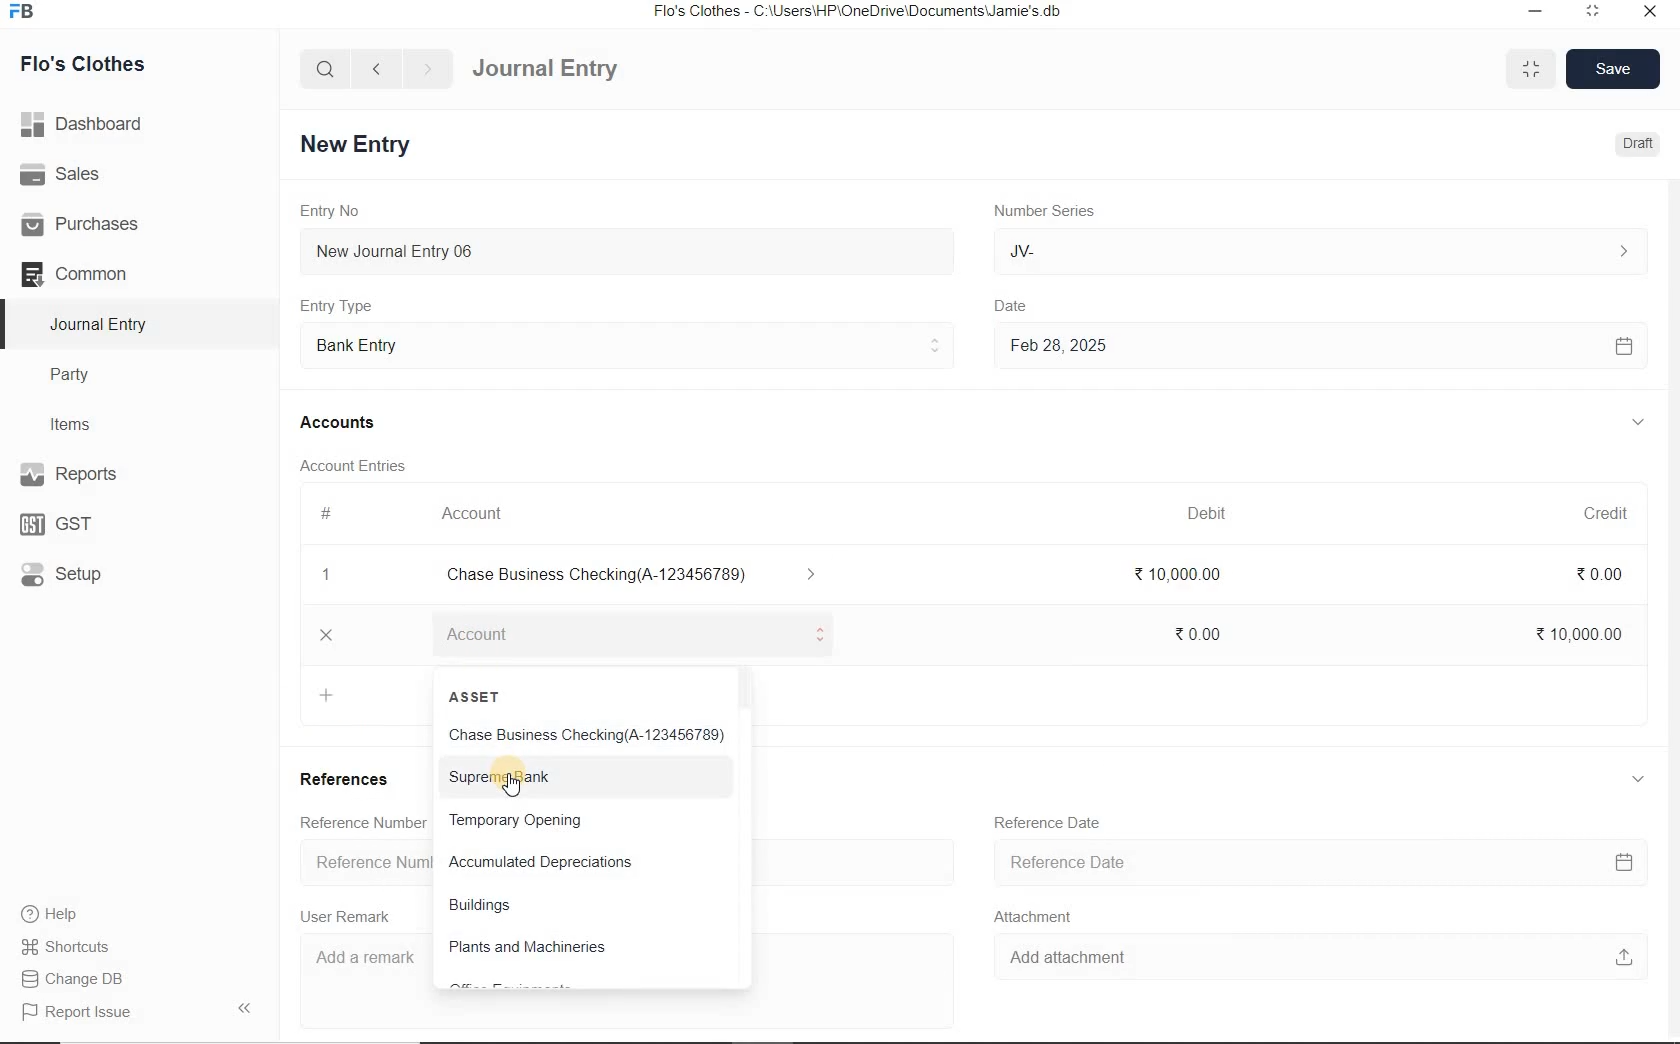 This screenshot has width=1680, height=1044. I want to click on Common, so click(98, 273).